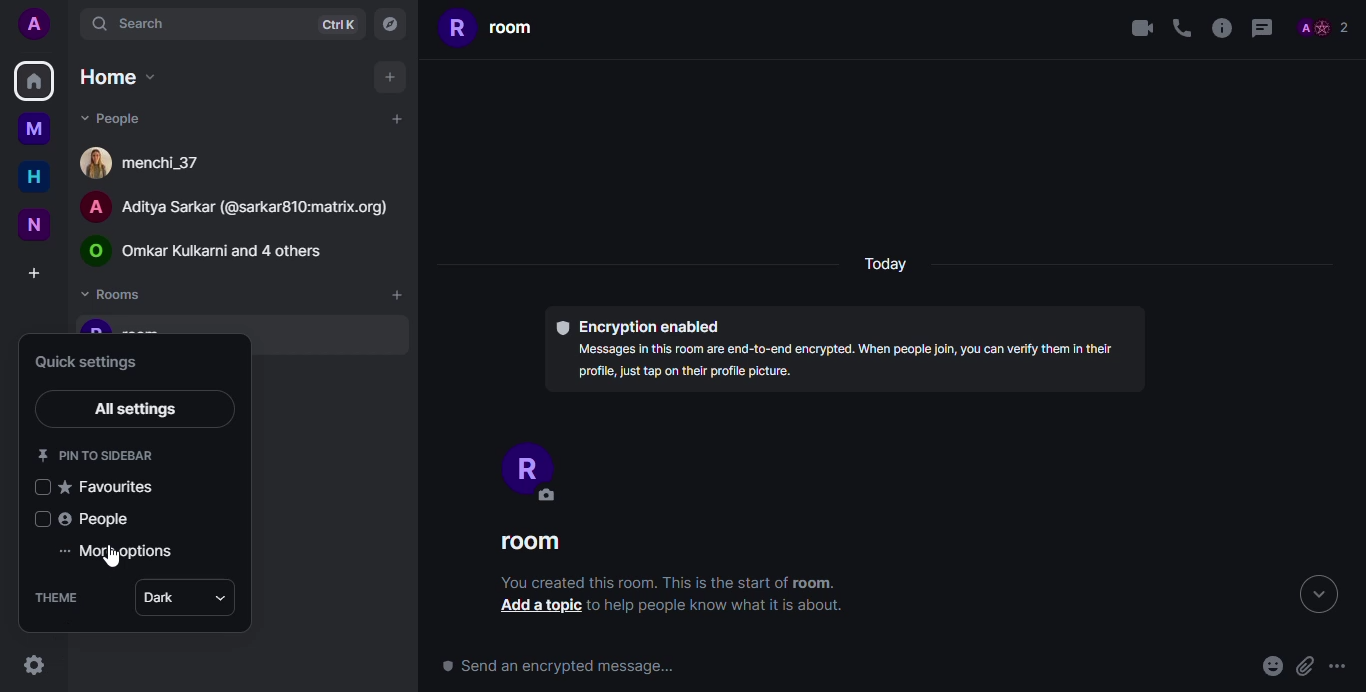 Image resolution: width=1366 pixels, height=692 pixels. What do you see at coordinates (33, 272) in the screenshot?
I see `create a space` at bounding box center [33, 272].